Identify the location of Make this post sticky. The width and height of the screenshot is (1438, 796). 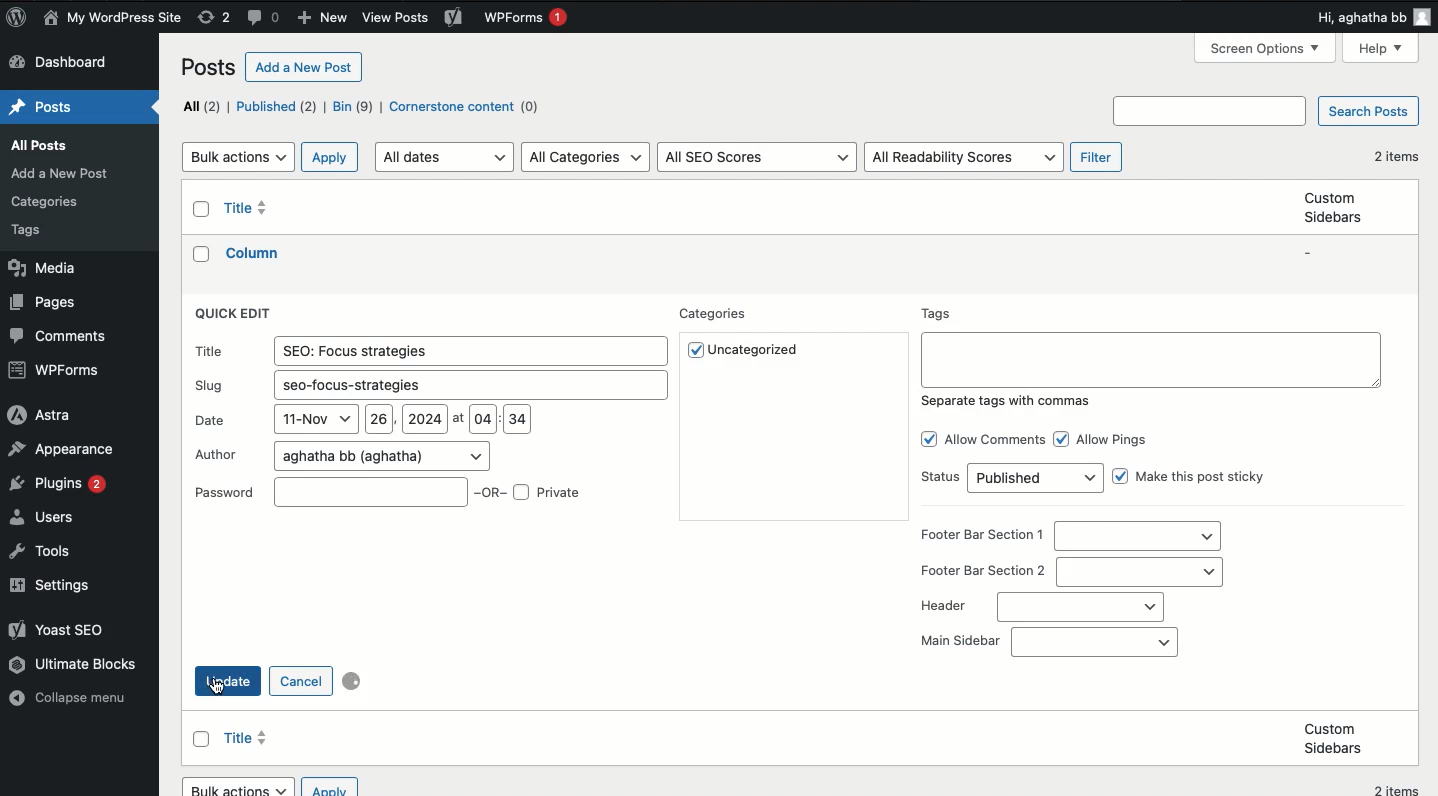
(1205, 479).